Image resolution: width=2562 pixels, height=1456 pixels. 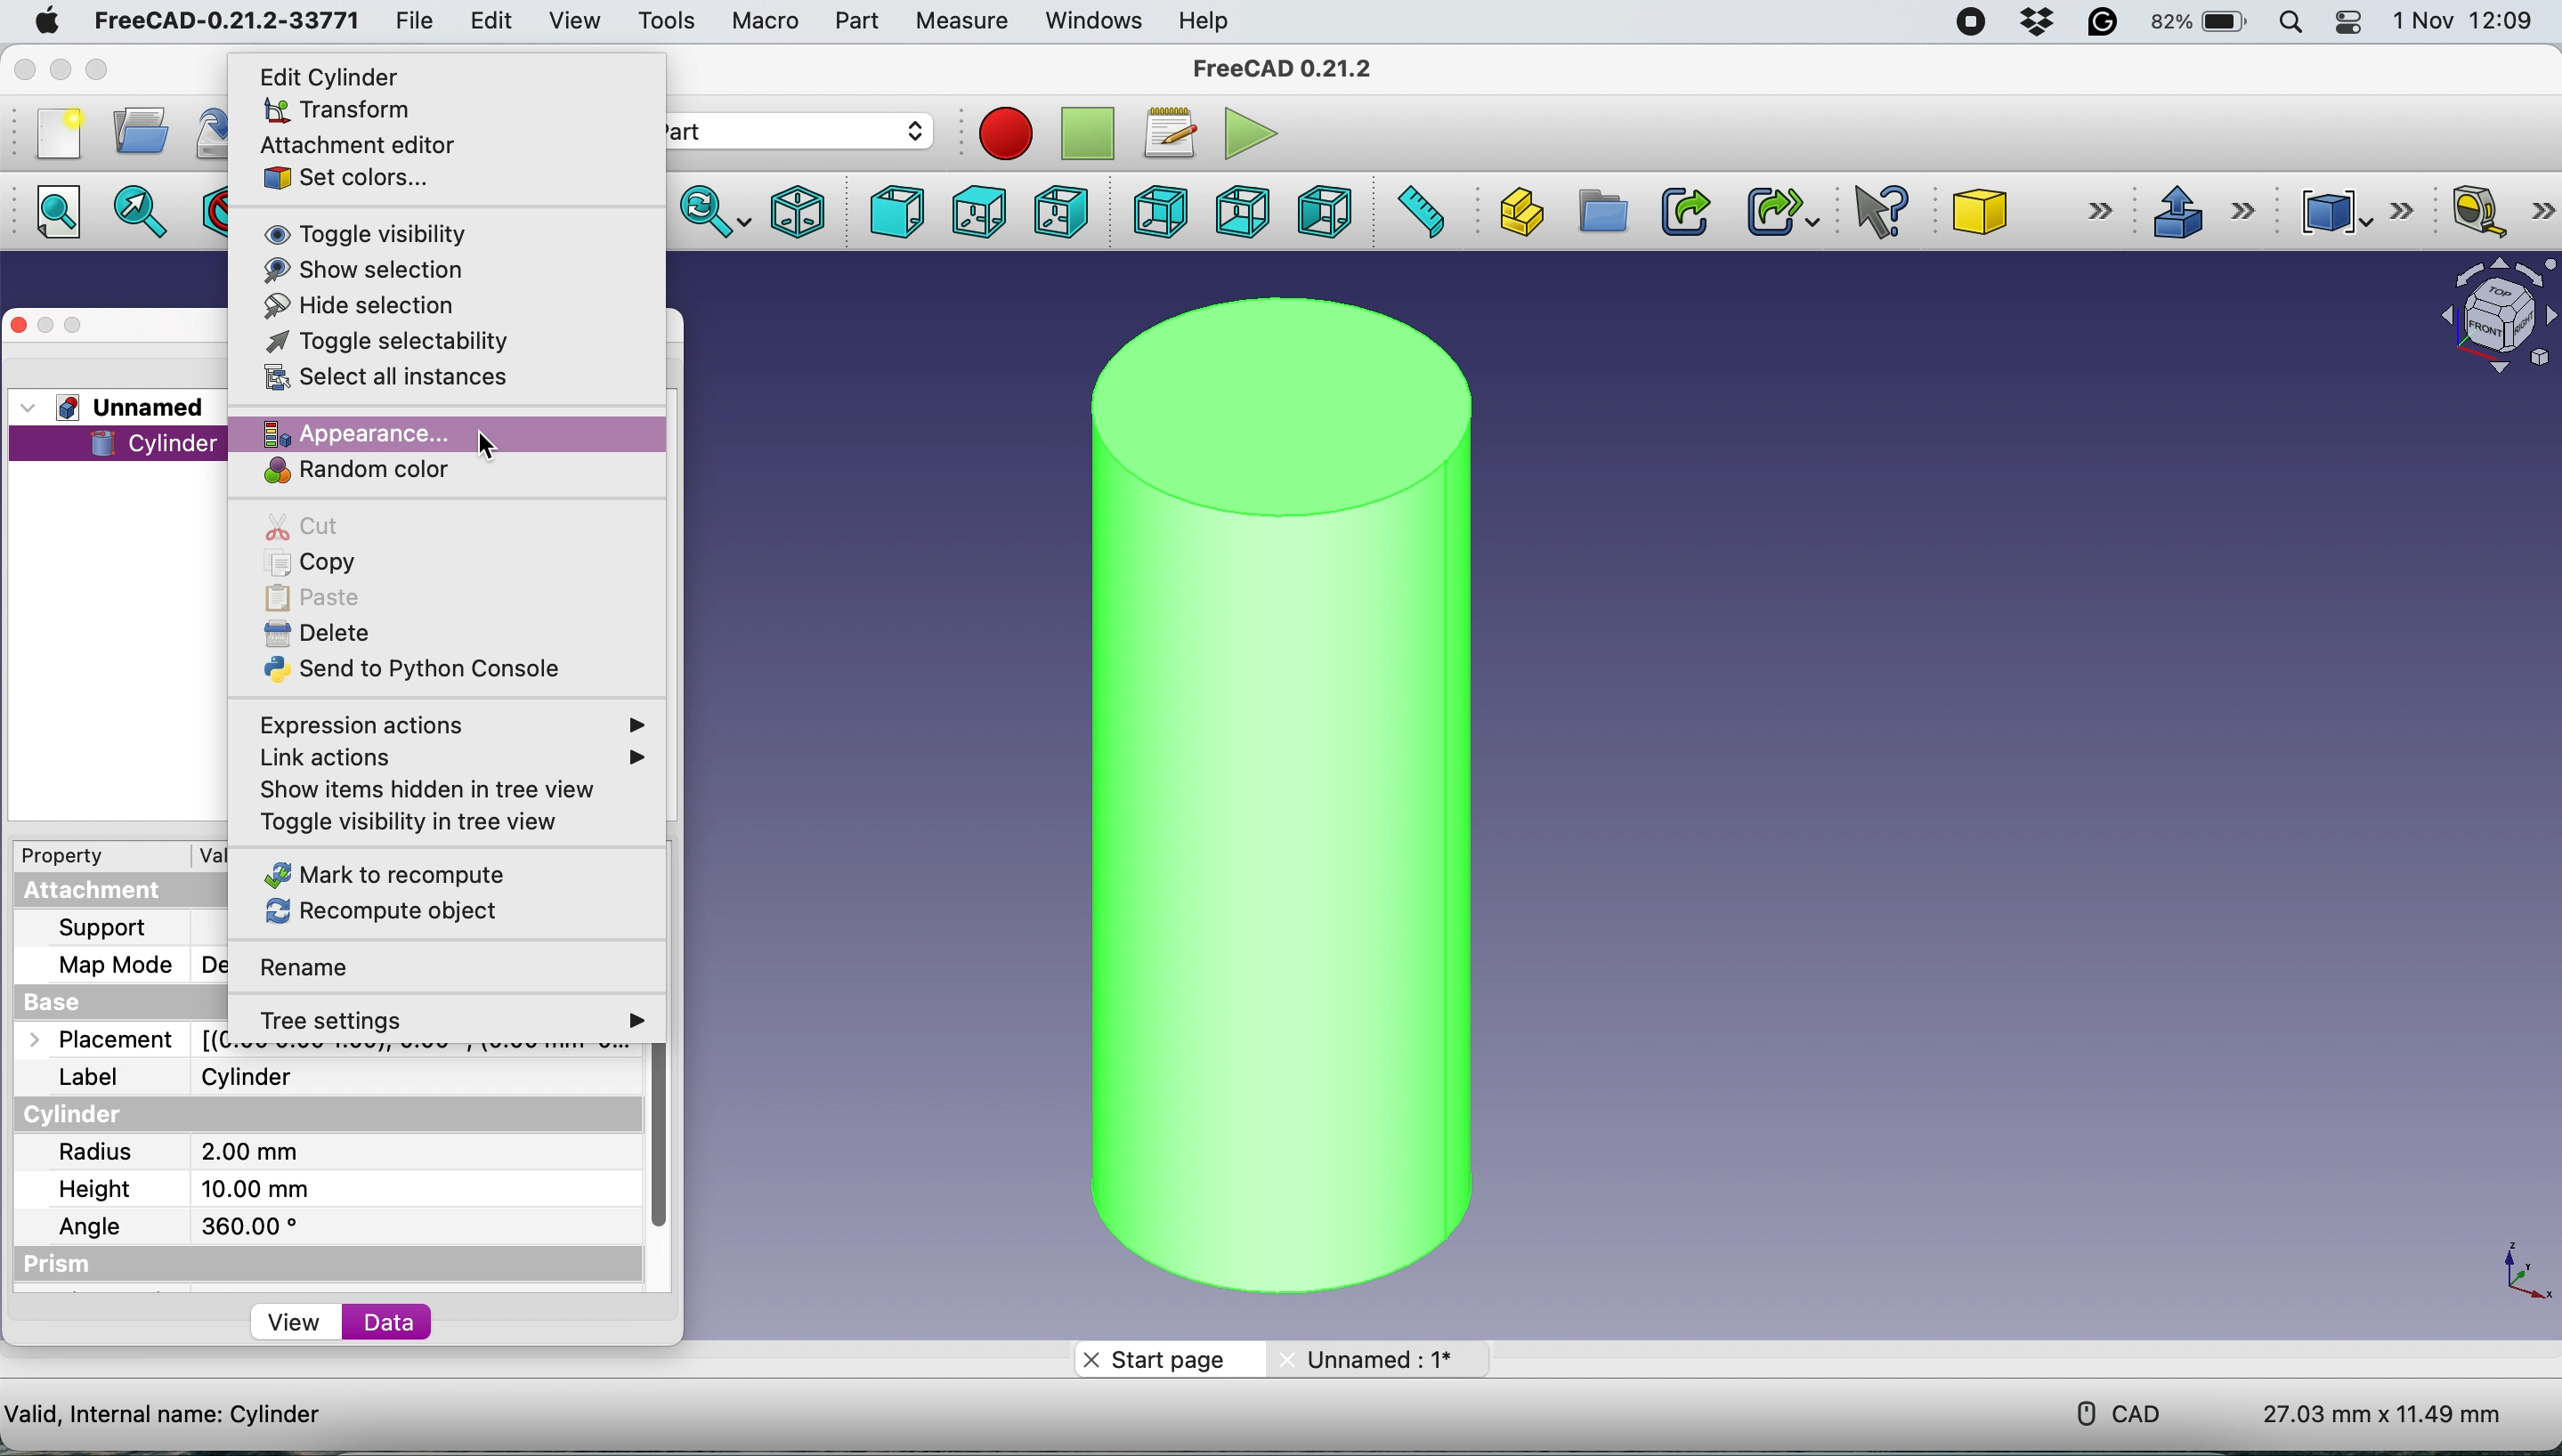 I want to click on execute macros, so click(x=1242, y=131).